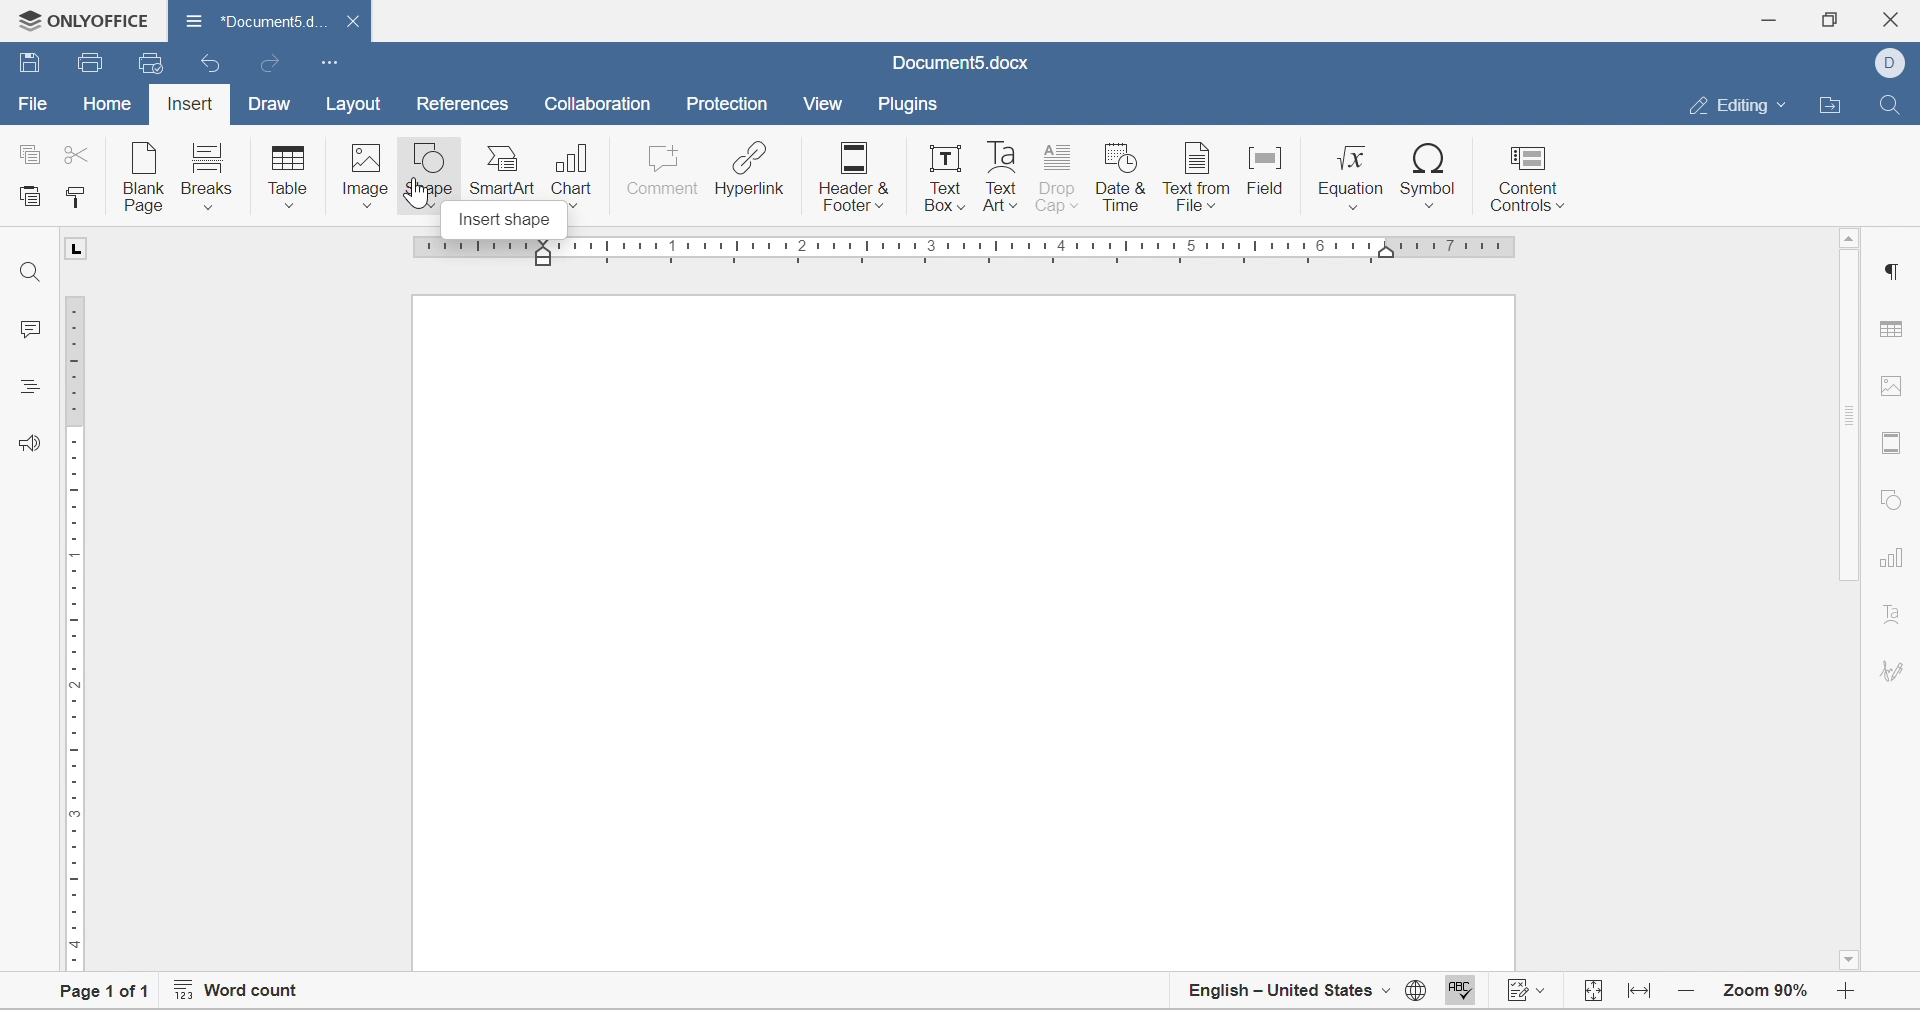 This screenshot has width=1920, height=1010. I want to click on L, so click(81, 252).